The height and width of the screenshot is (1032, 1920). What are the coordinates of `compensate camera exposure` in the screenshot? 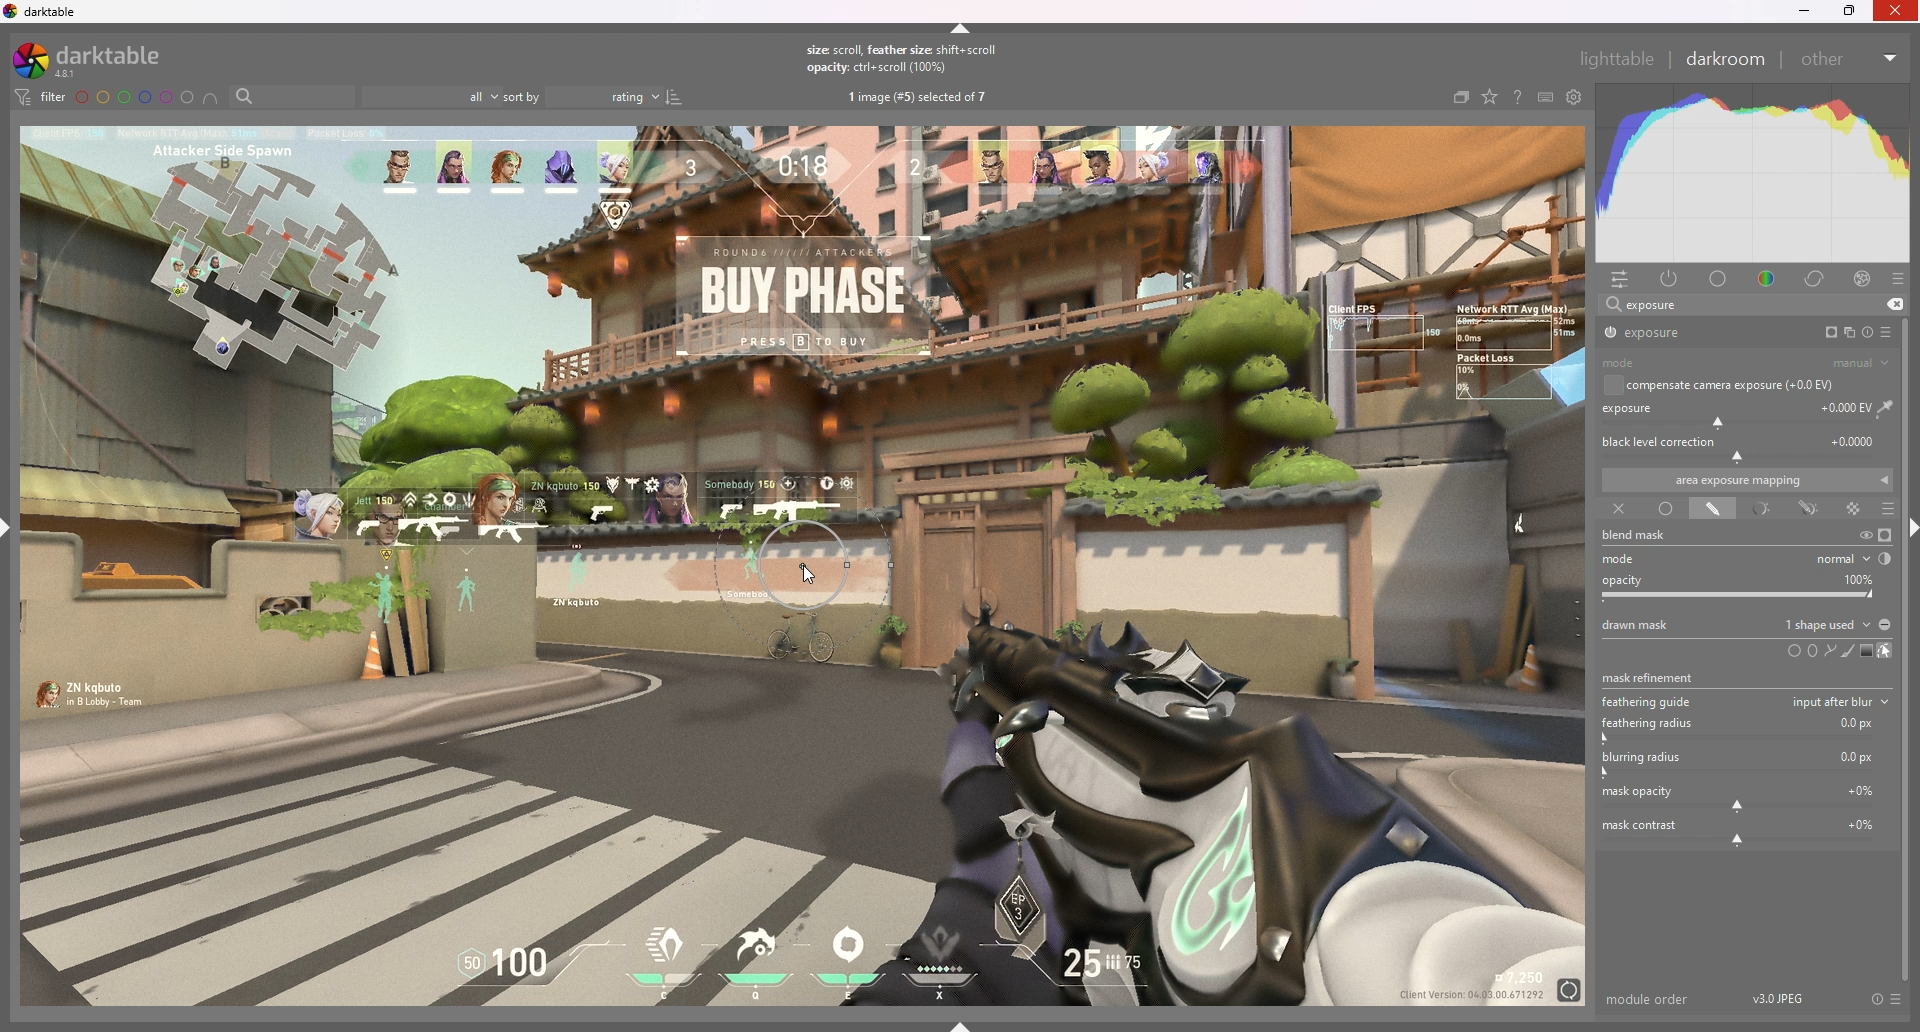 It's located at (1730, 385).